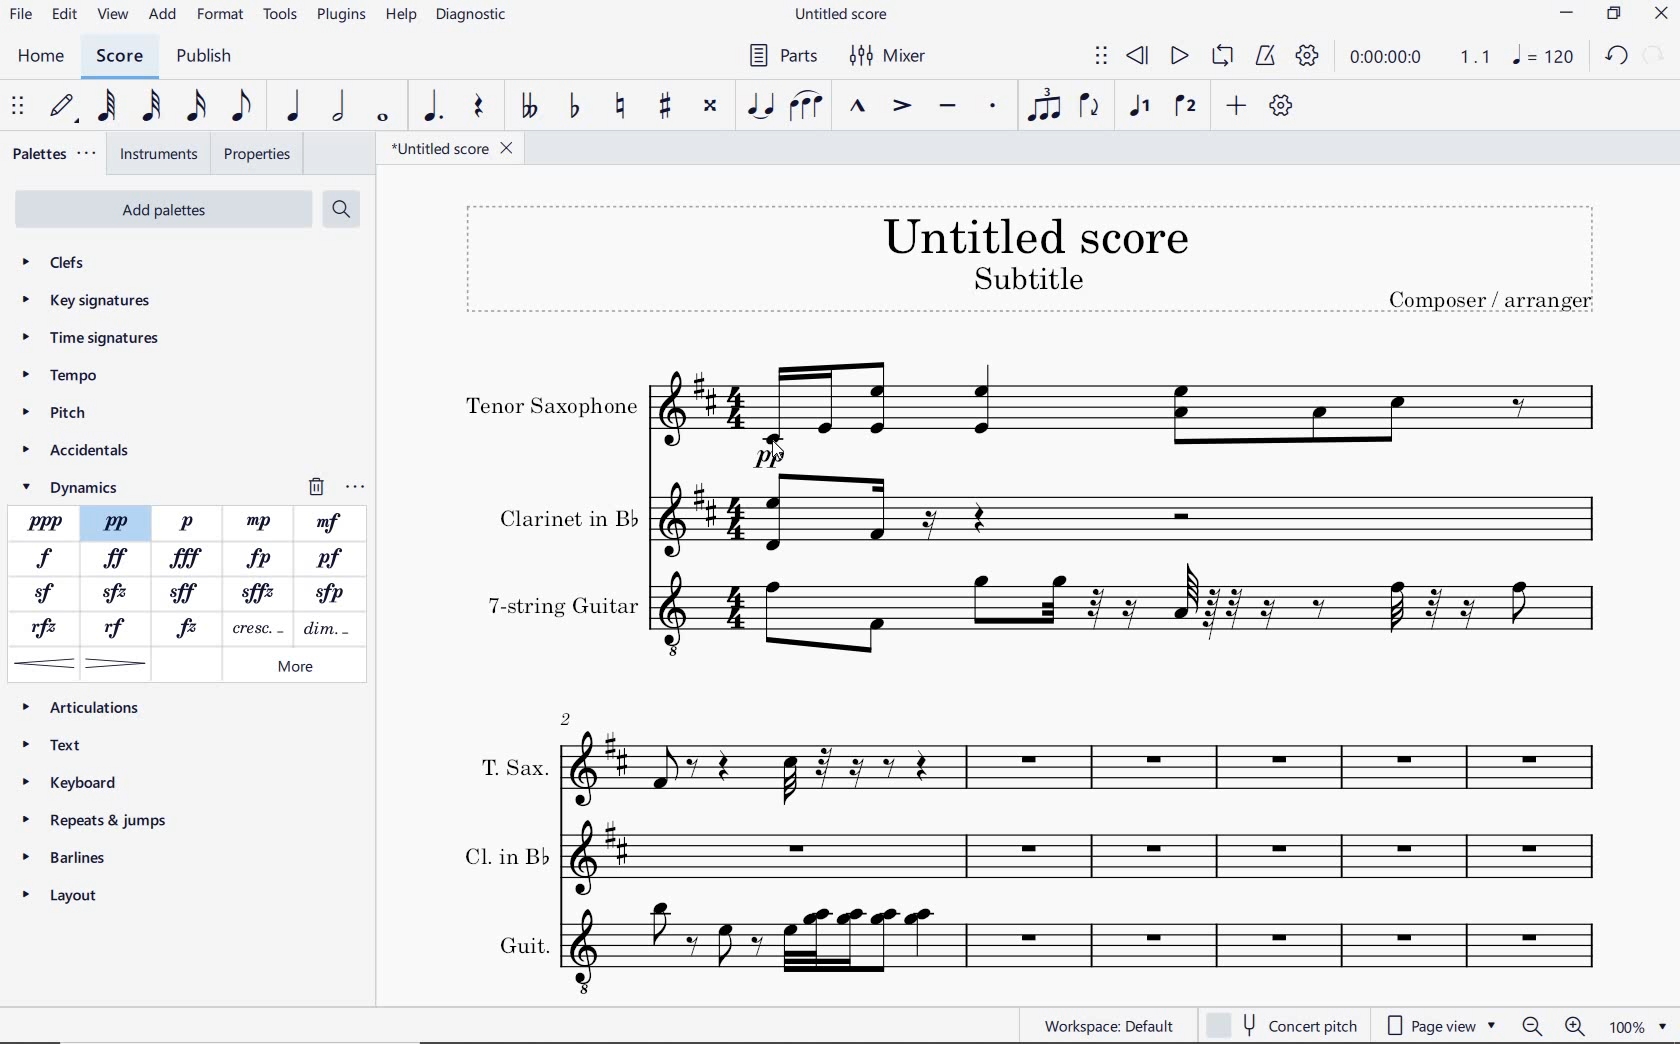  Describe the element at coordinates (343, 210) in the screenshot. I see `search palettes` at that location.